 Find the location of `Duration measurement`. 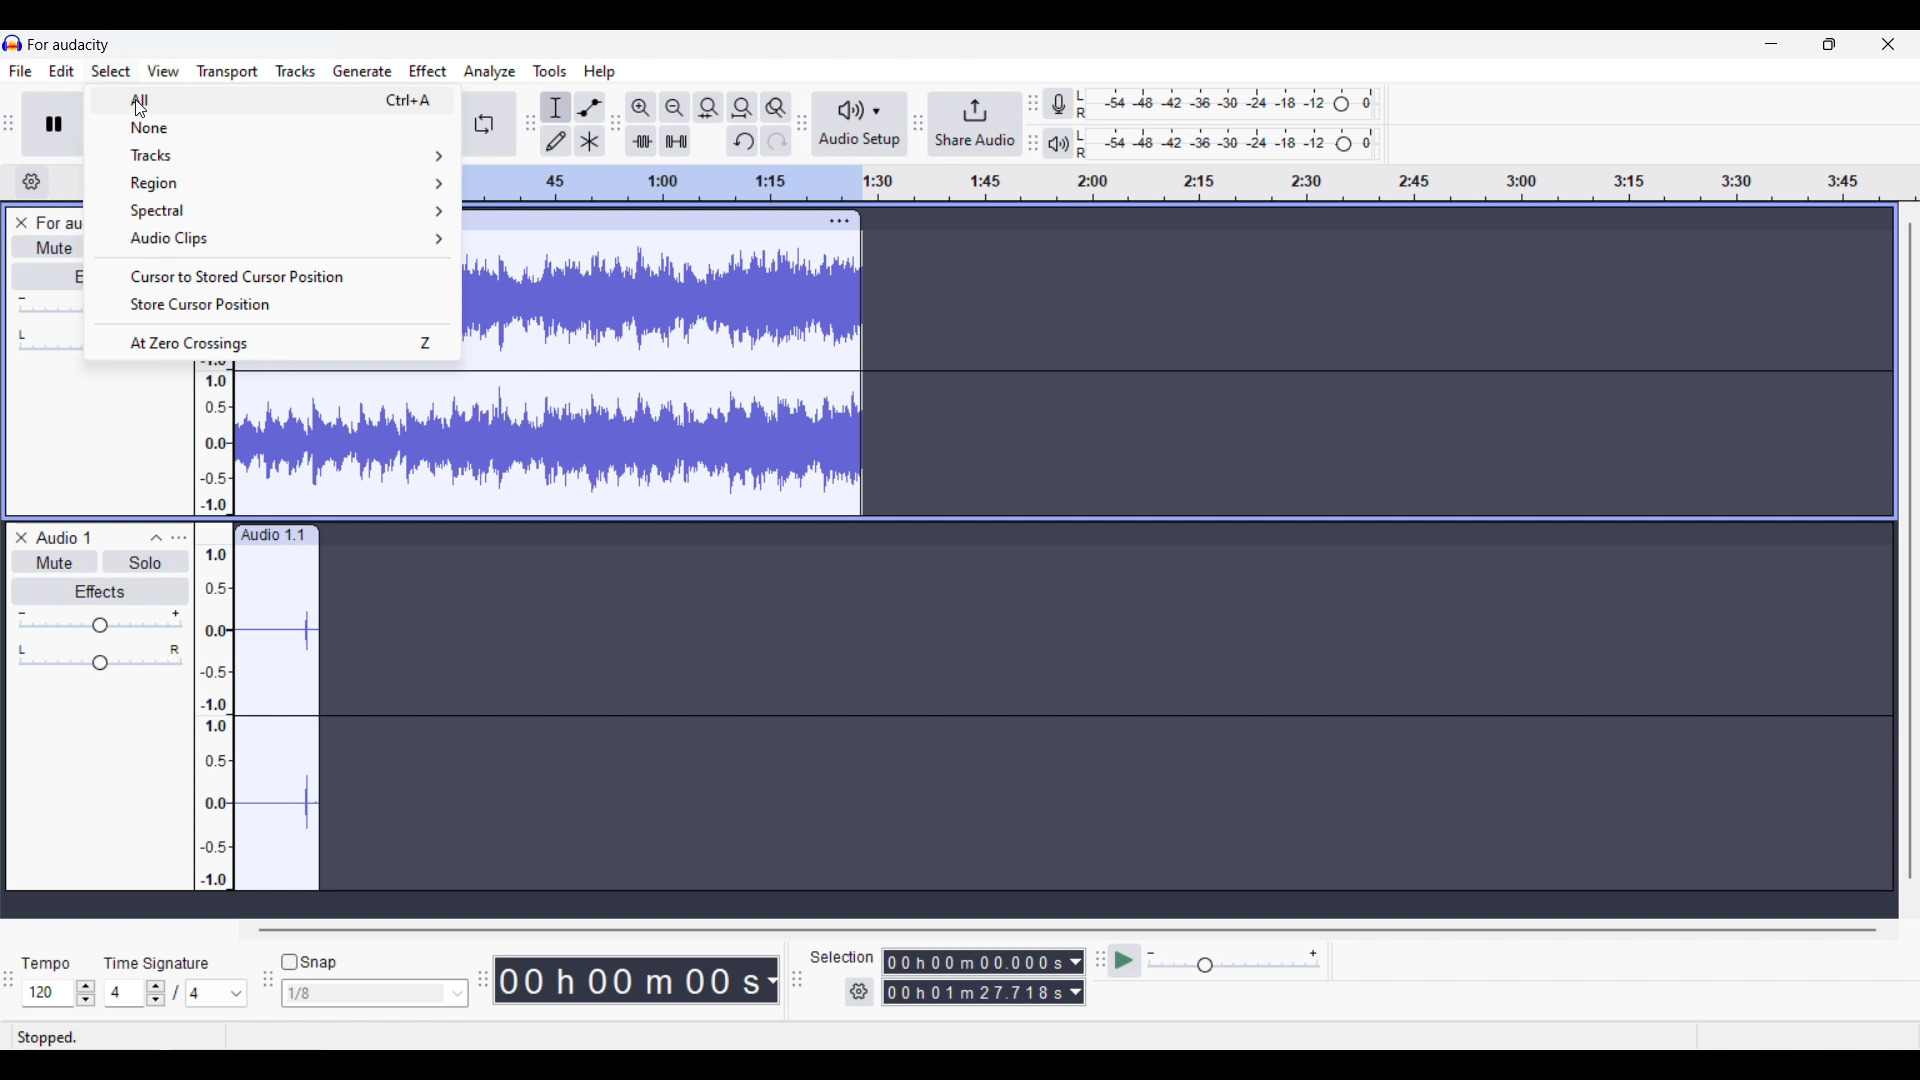

Duration measurement is located at coordinates (1077, 977).